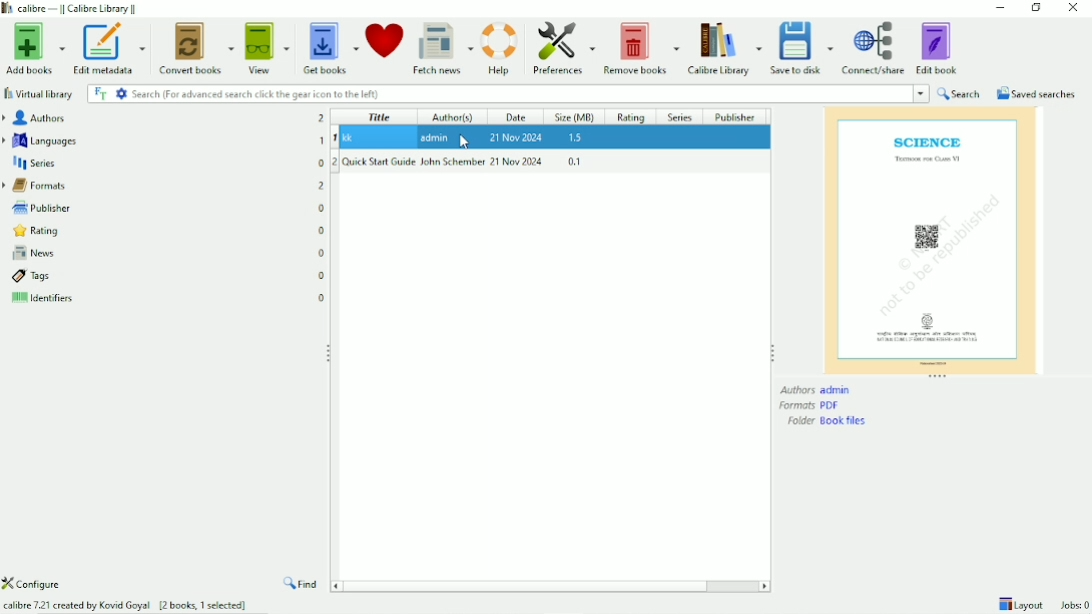  What do you see at coordinates (162, 141) in the screenshot?
I see `Languages` at bounding box center [162, 141].